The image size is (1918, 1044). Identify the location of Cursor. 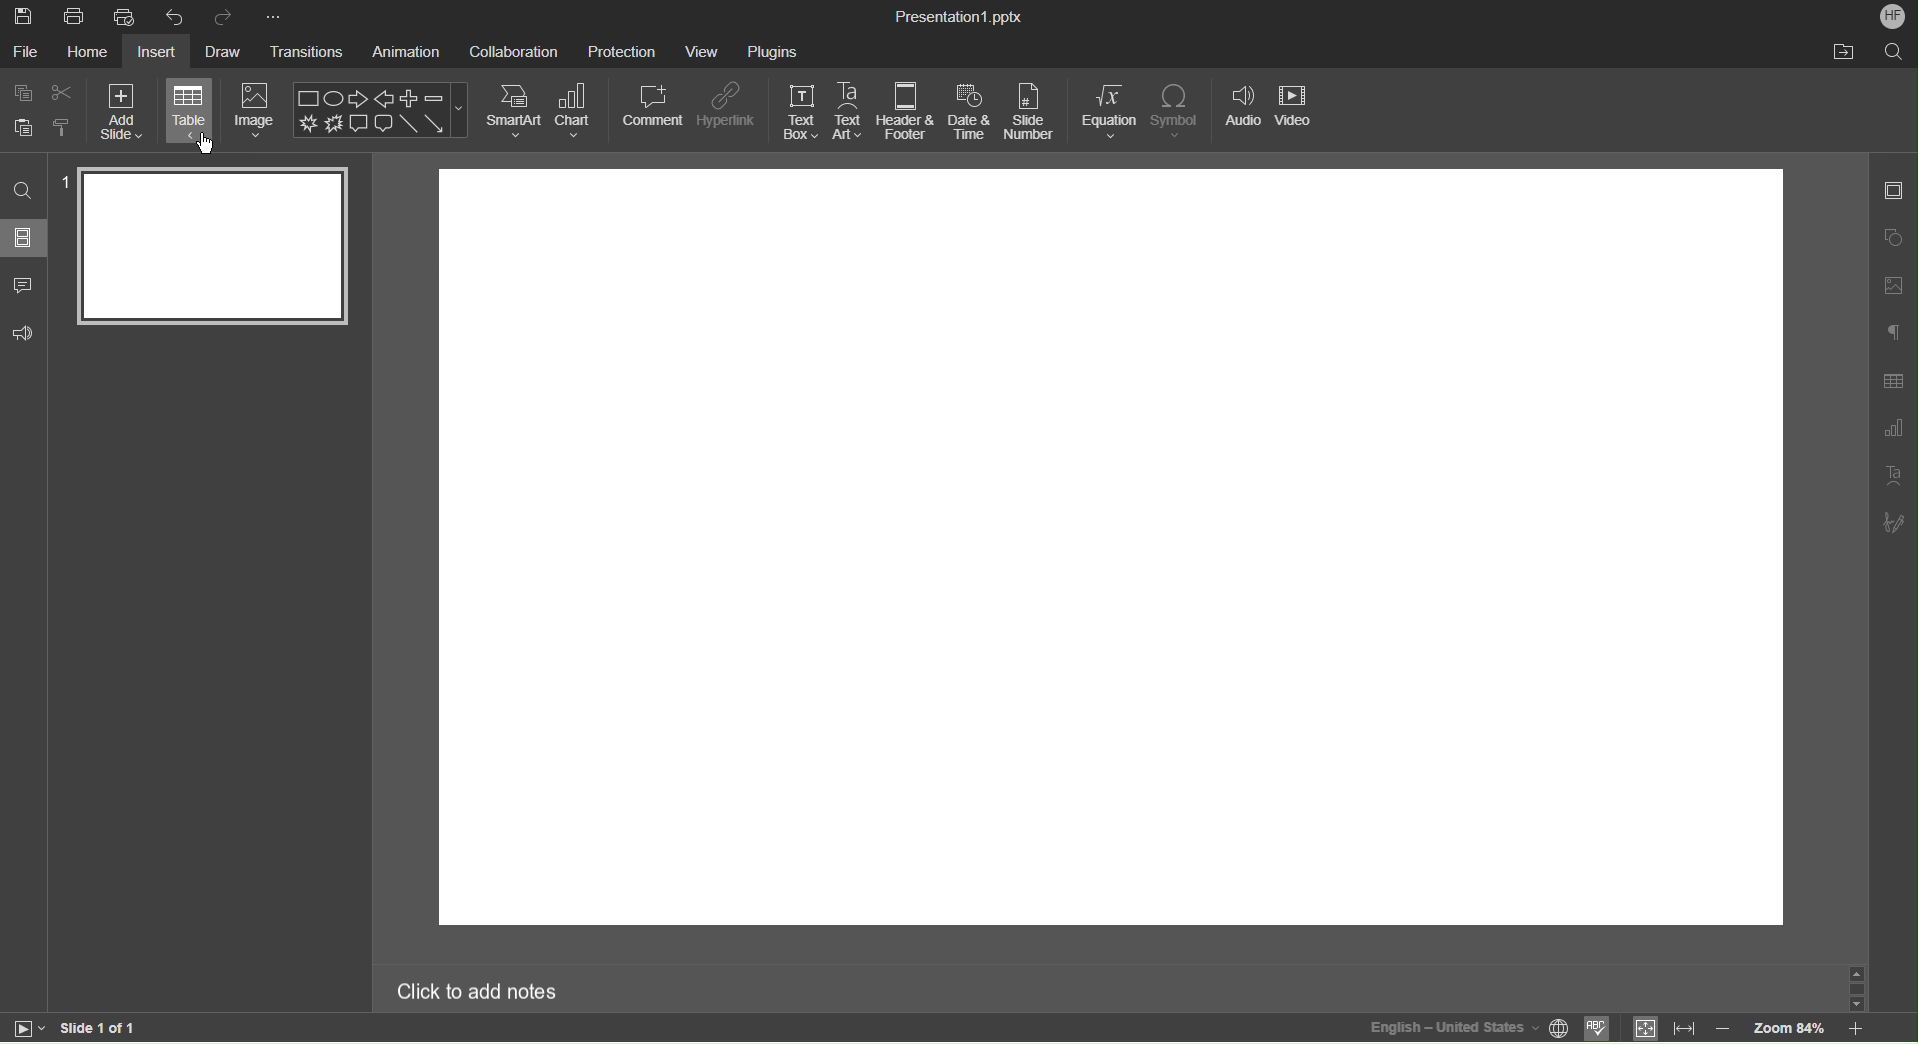
(202, 145).